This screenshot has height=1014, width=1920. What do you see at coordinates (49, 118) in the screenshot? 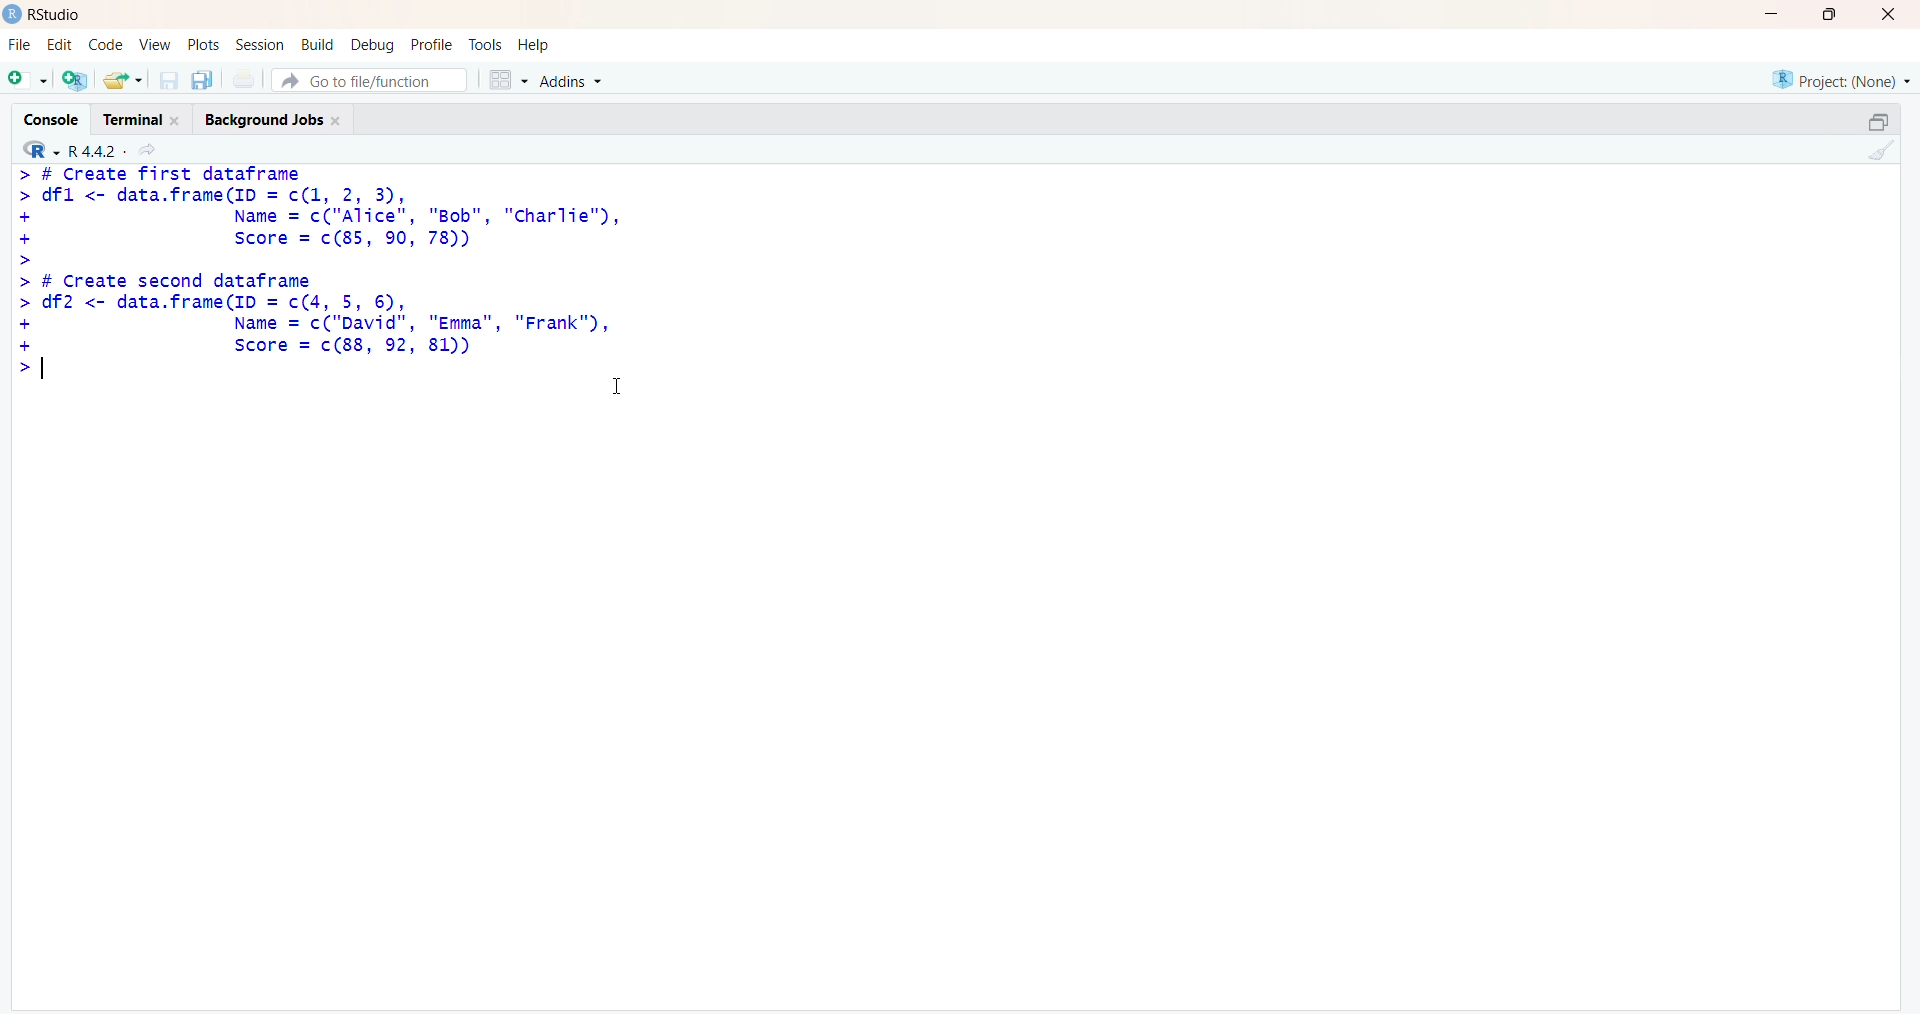
I see `Console` at bounding box center [49, 118].